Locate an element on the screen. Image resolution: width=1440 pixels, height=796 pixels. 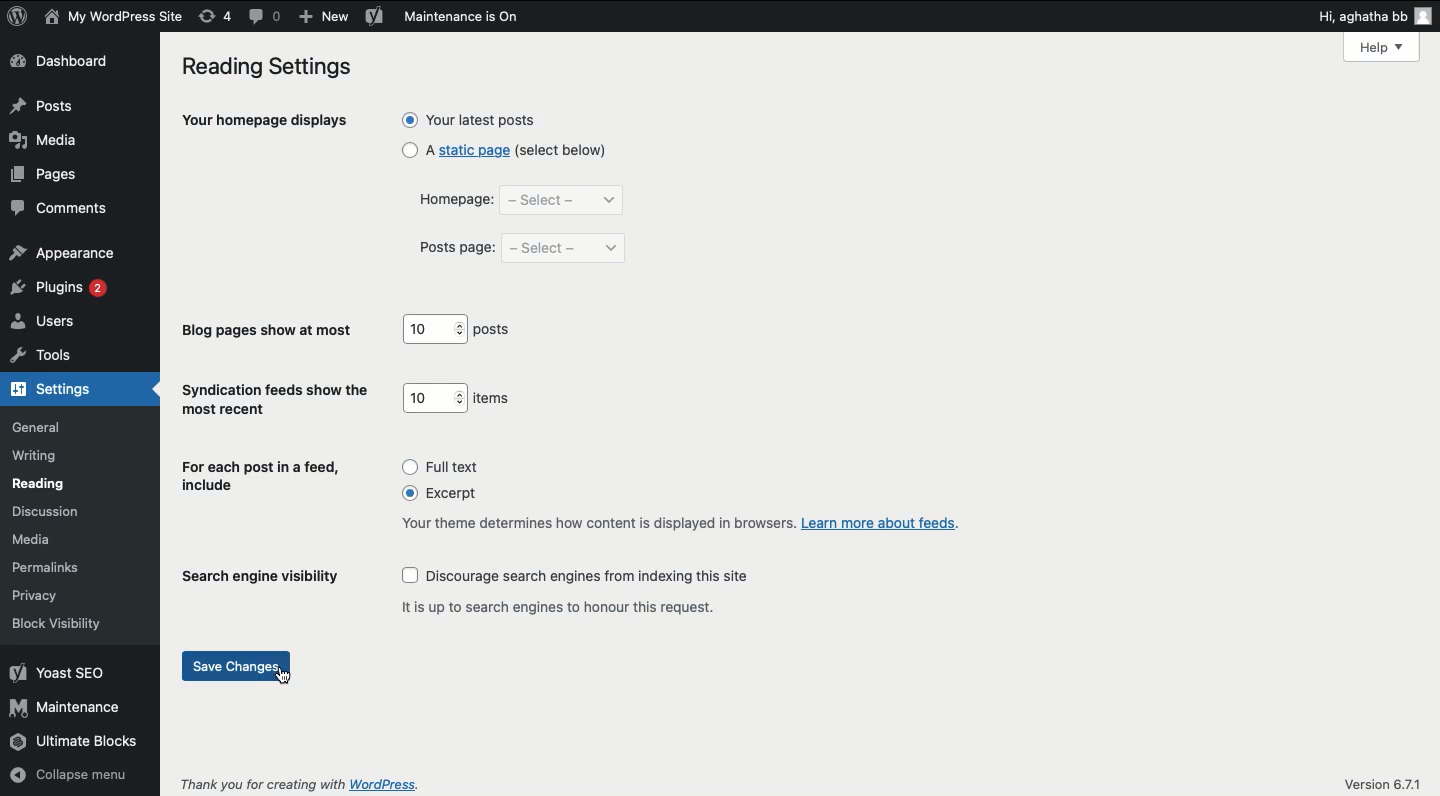
general  is located at coordinates (40, 429).